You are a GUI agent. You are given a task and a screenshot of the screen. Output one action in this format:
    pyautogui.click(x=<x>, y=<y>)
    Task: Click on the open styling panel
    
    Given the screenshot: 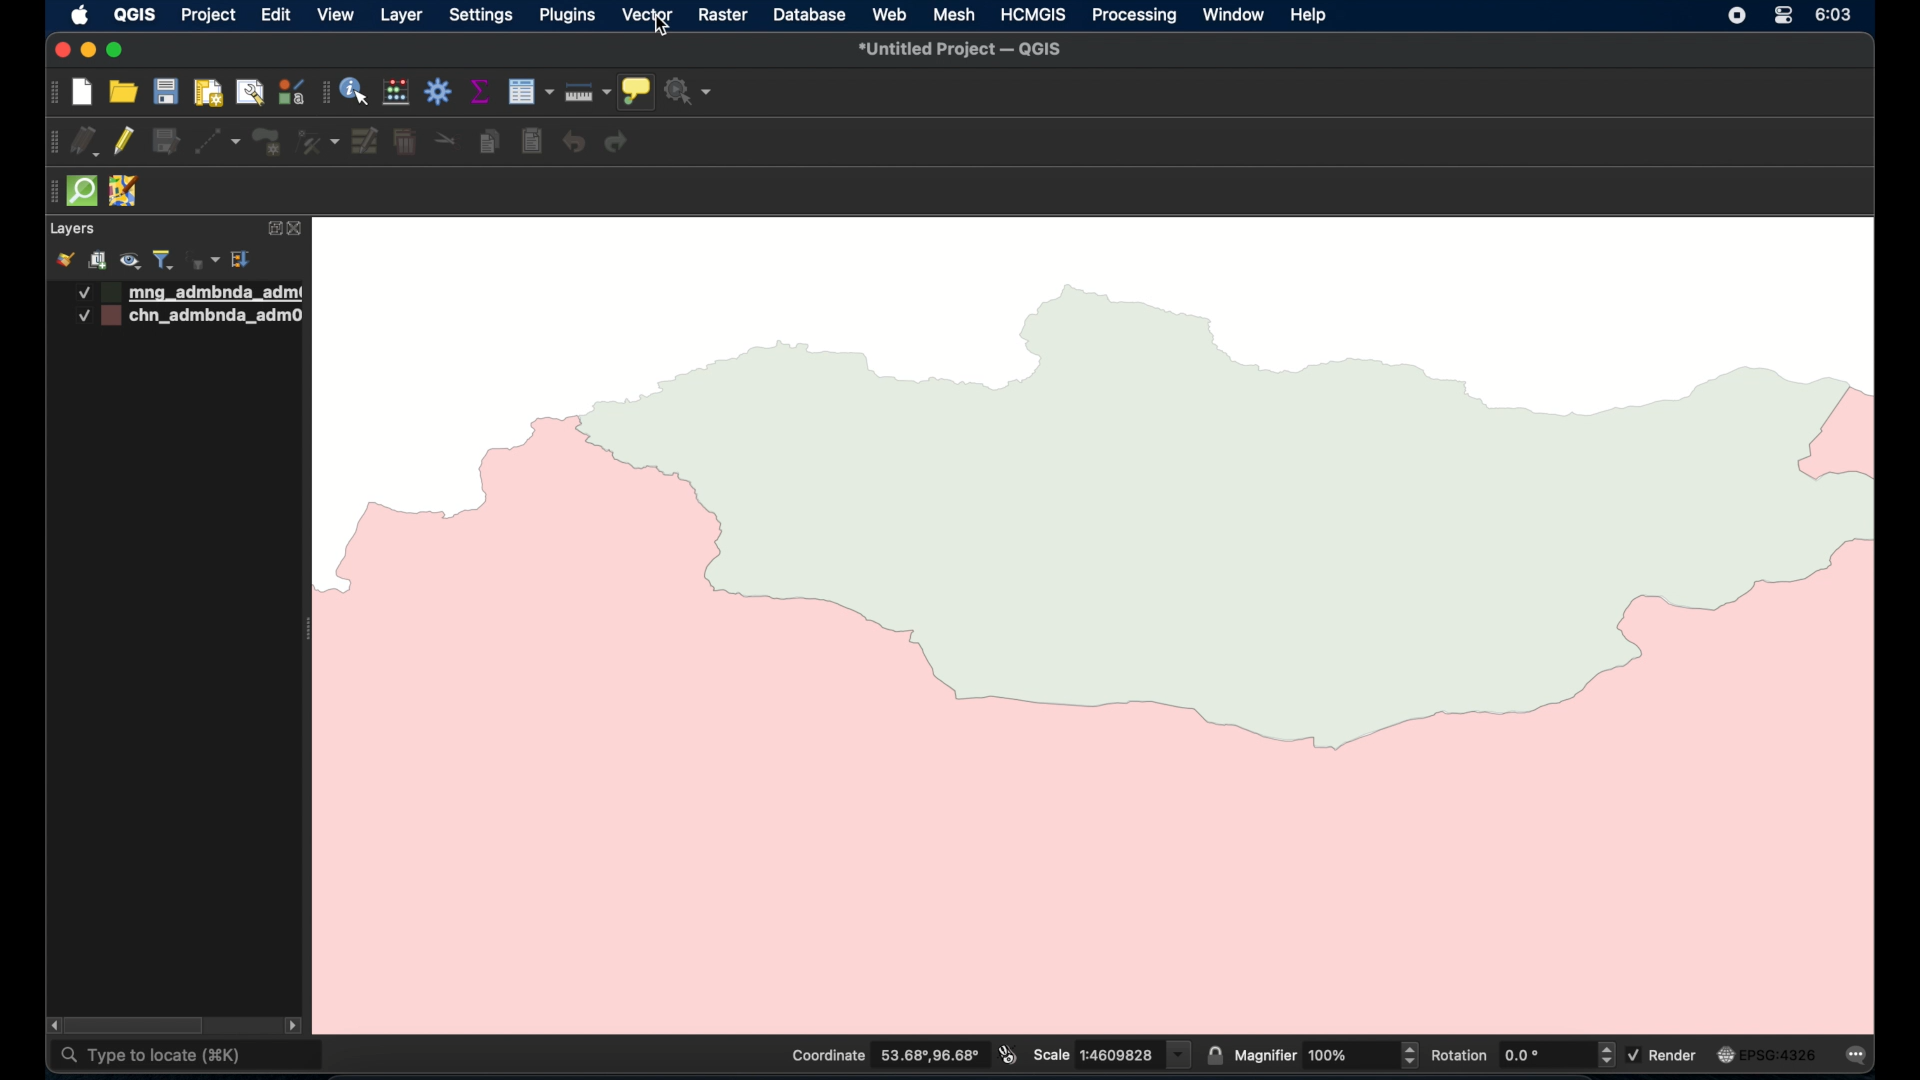 What is the action you would take?
    pyautogui.click(x=63, y=260)
    